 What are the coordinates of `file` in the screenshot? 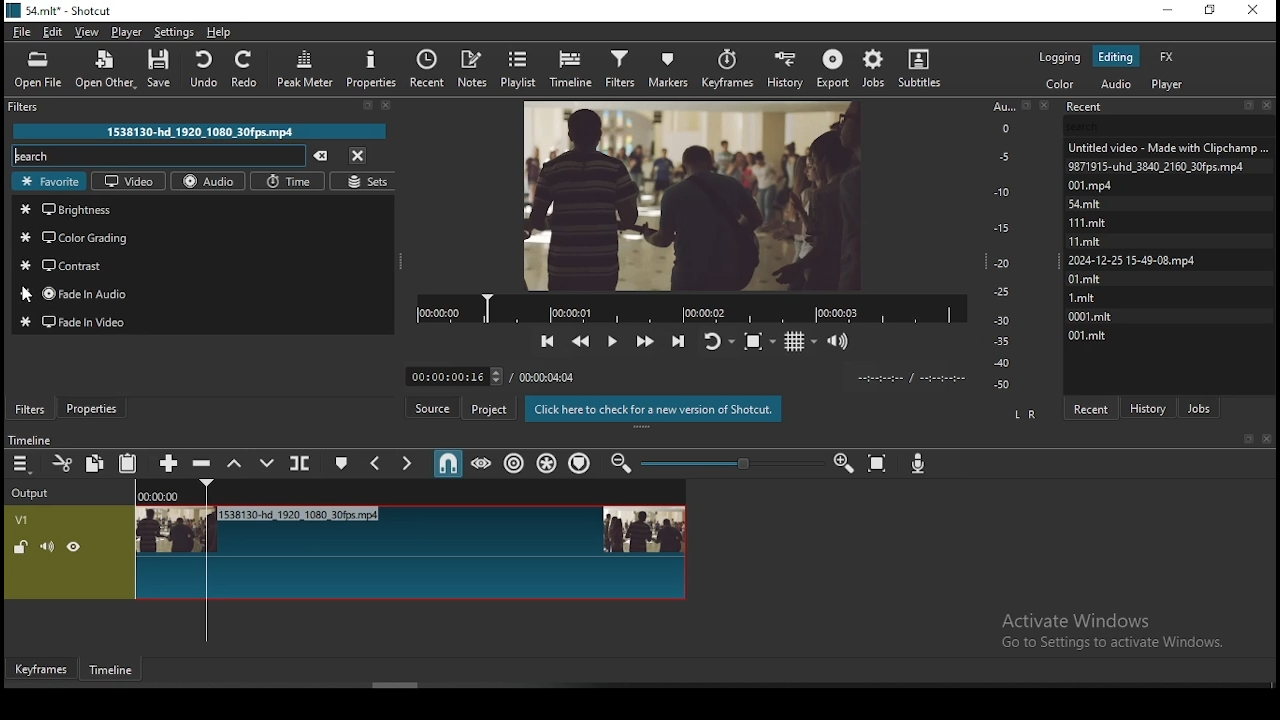 It's located at (22, 32).